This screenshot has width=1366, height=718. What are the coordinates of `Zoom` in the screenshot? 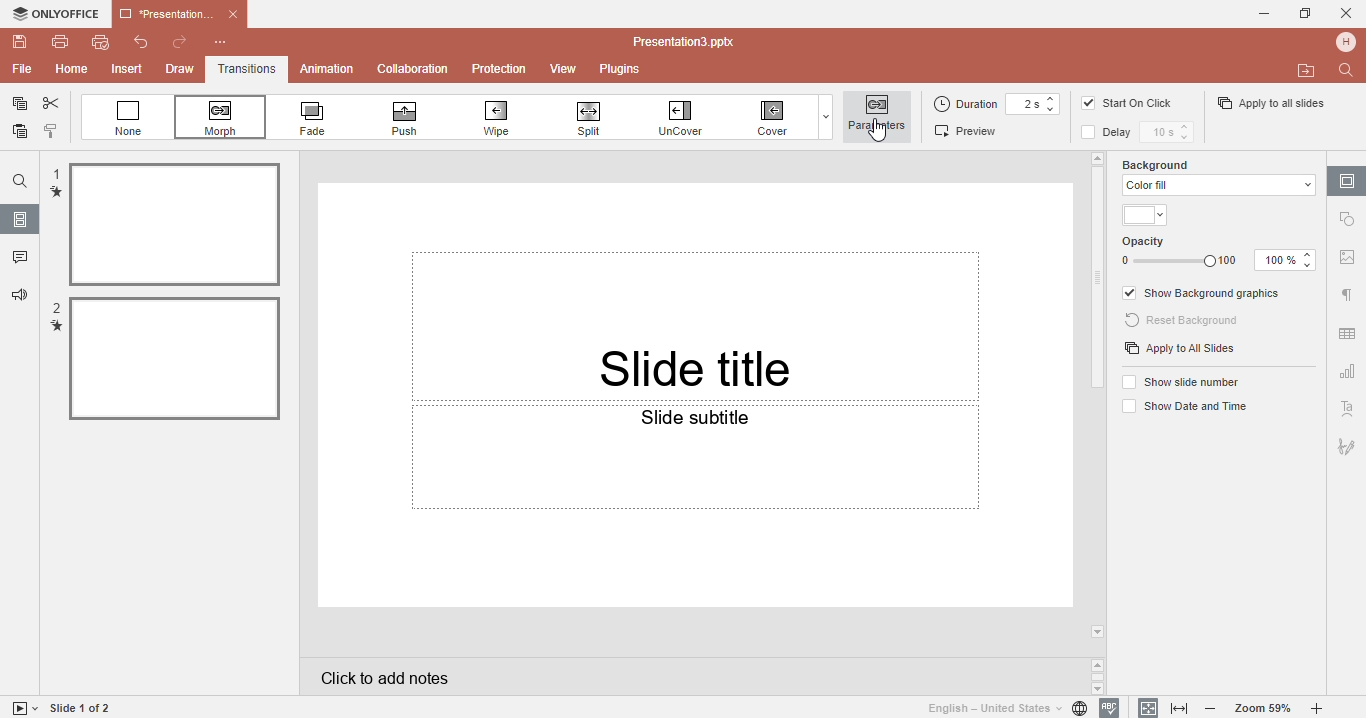 It's located at (1264, 708).